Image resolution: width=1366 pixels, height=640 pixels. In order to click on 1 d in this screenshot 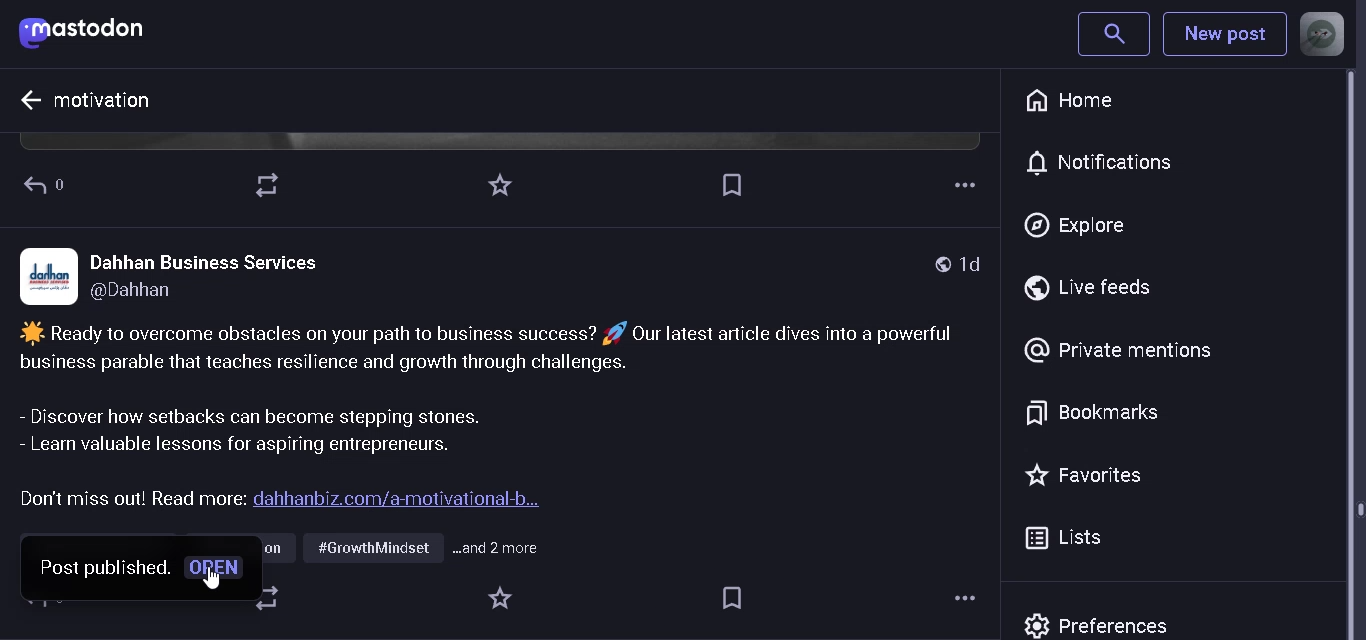, I will do `click(977, 264)`.